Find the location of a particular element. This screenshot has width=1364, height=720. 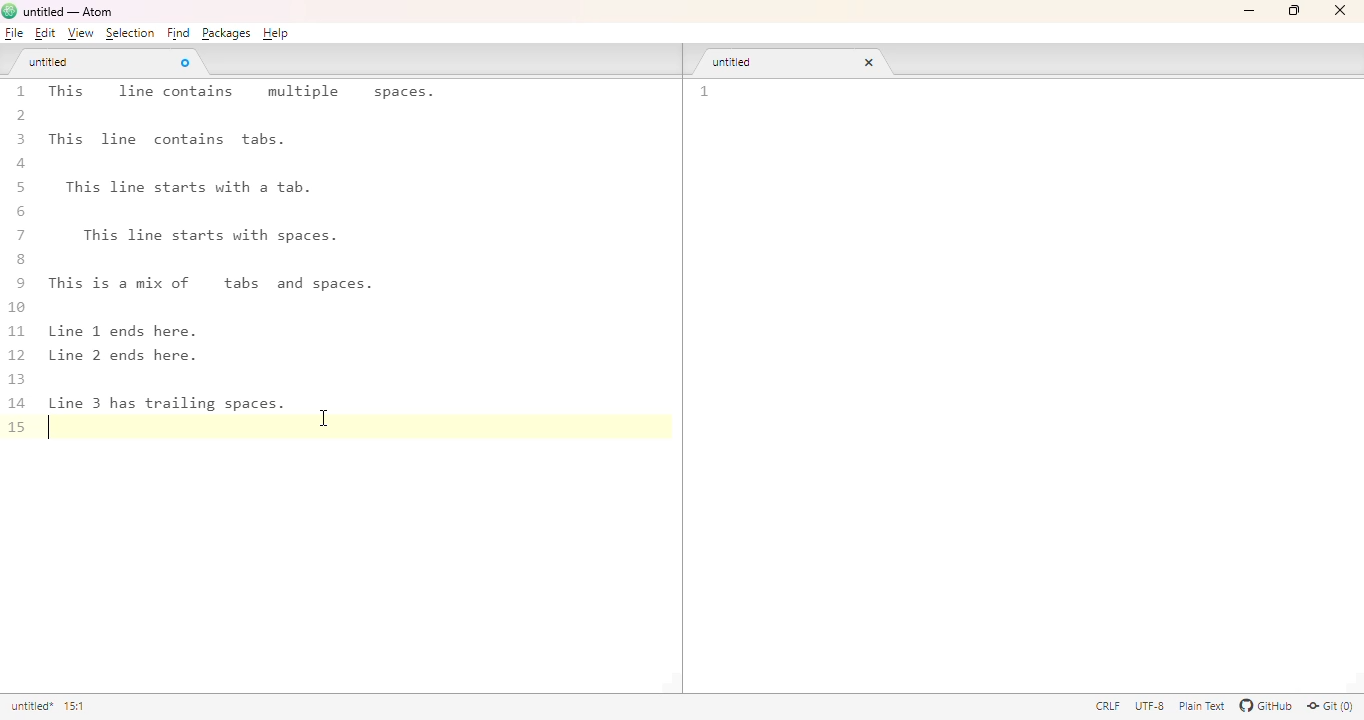

close tab is located at coordinates (869, 62).